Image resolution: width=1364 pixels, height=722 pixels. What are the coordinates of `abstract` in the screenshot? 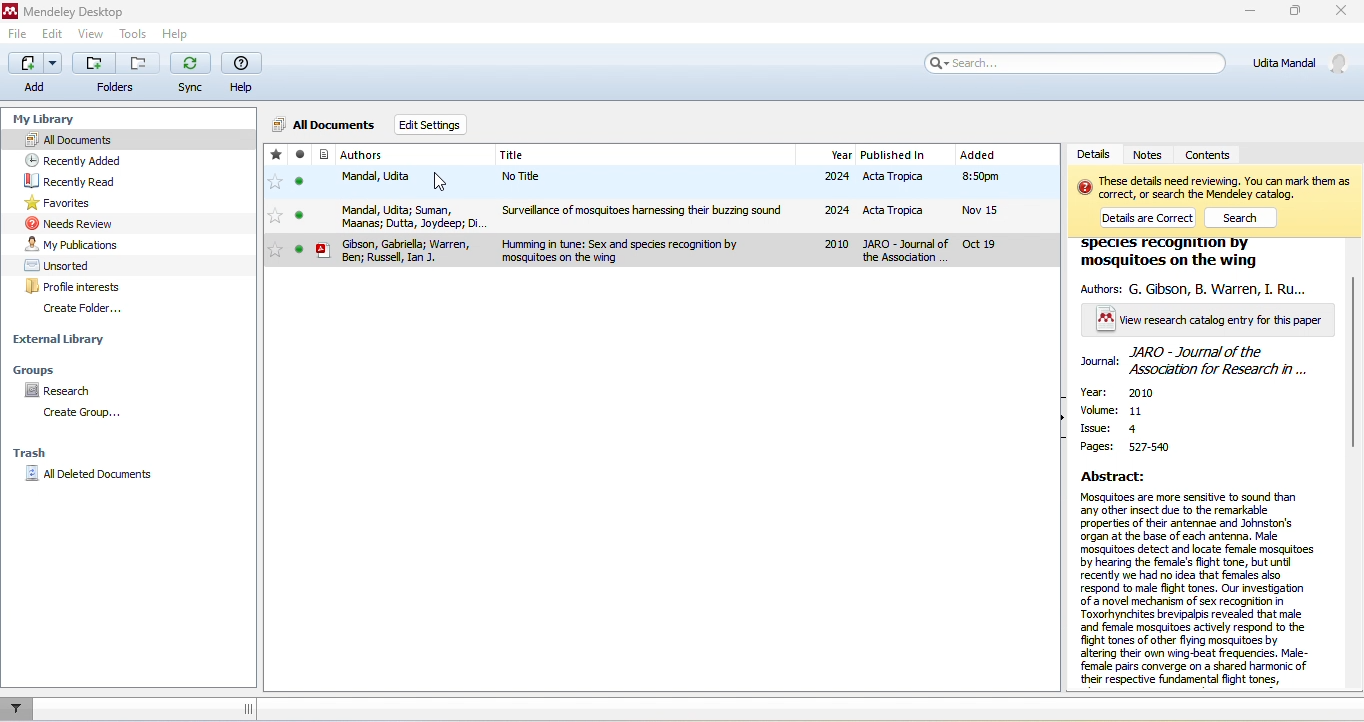 It's located at (1122, 475).